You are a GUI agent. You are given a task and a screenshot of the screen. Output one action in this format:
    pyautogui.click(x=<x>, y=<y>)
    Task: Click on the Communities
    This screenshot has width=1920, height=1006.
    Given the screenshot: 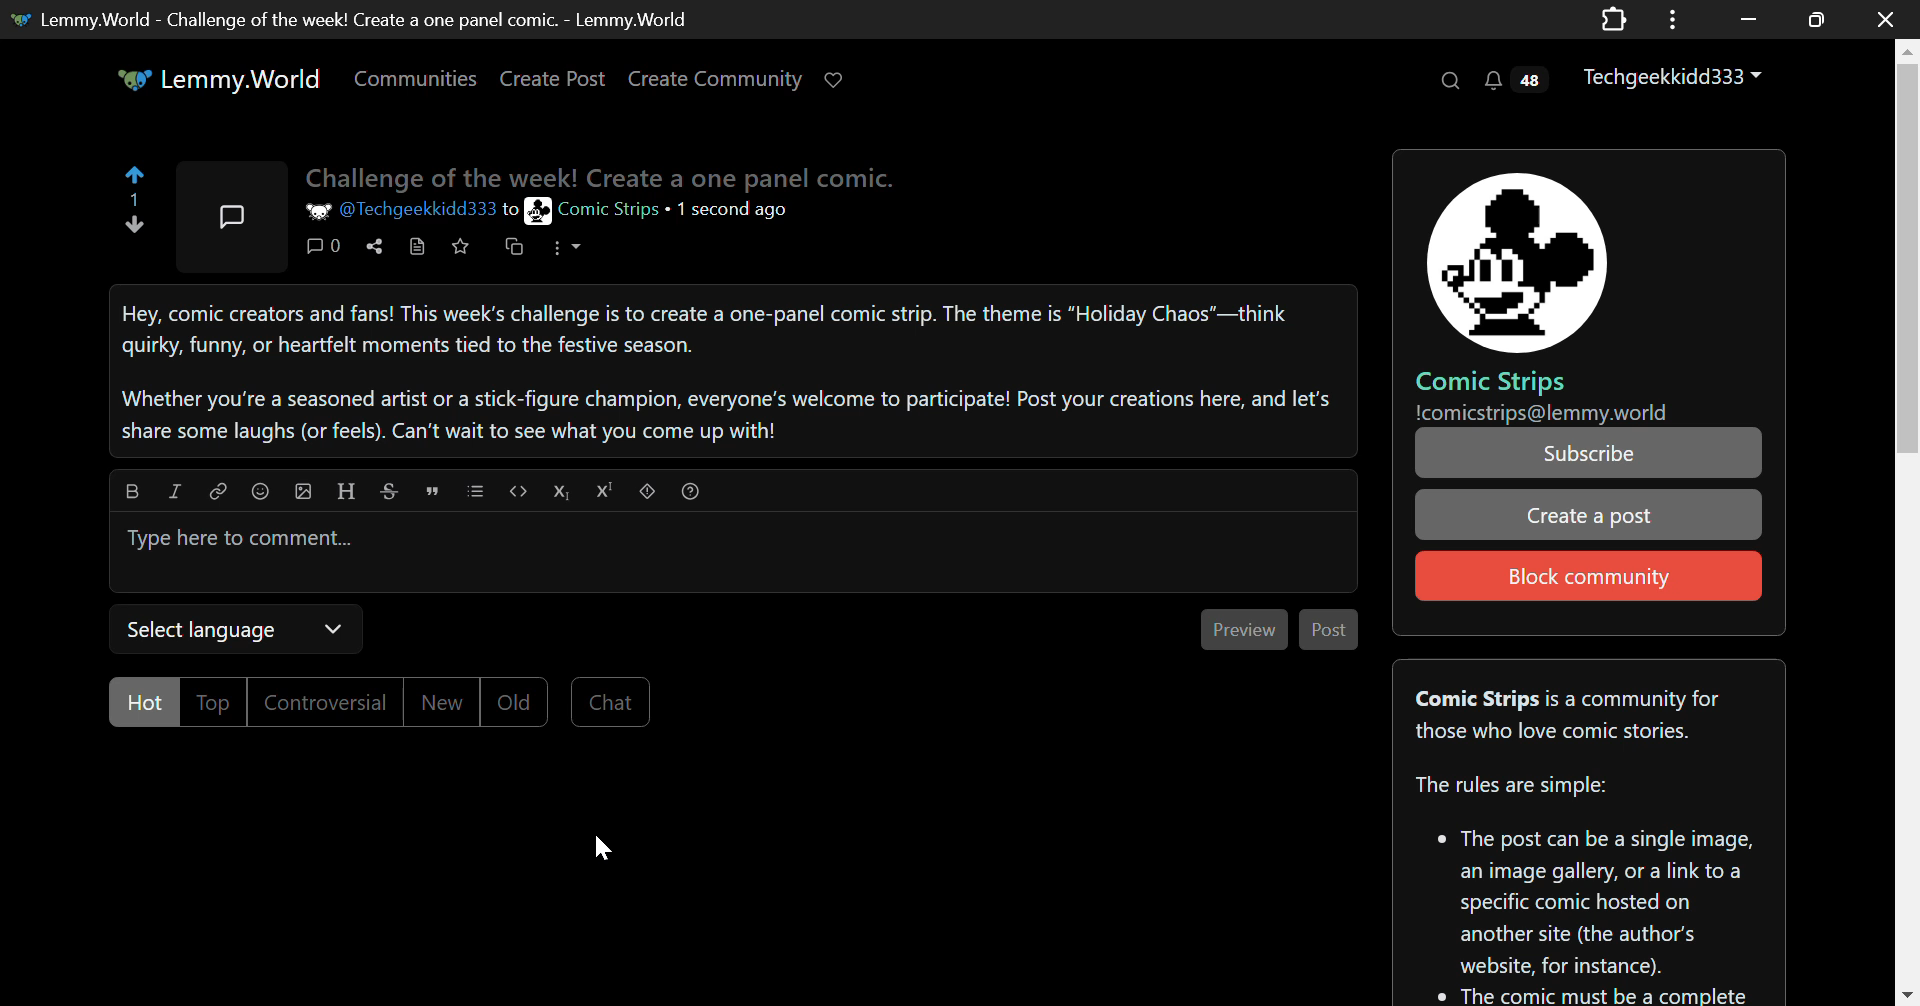 What is the action you would take?
    pyautogui.click(x=414, y=80)
    